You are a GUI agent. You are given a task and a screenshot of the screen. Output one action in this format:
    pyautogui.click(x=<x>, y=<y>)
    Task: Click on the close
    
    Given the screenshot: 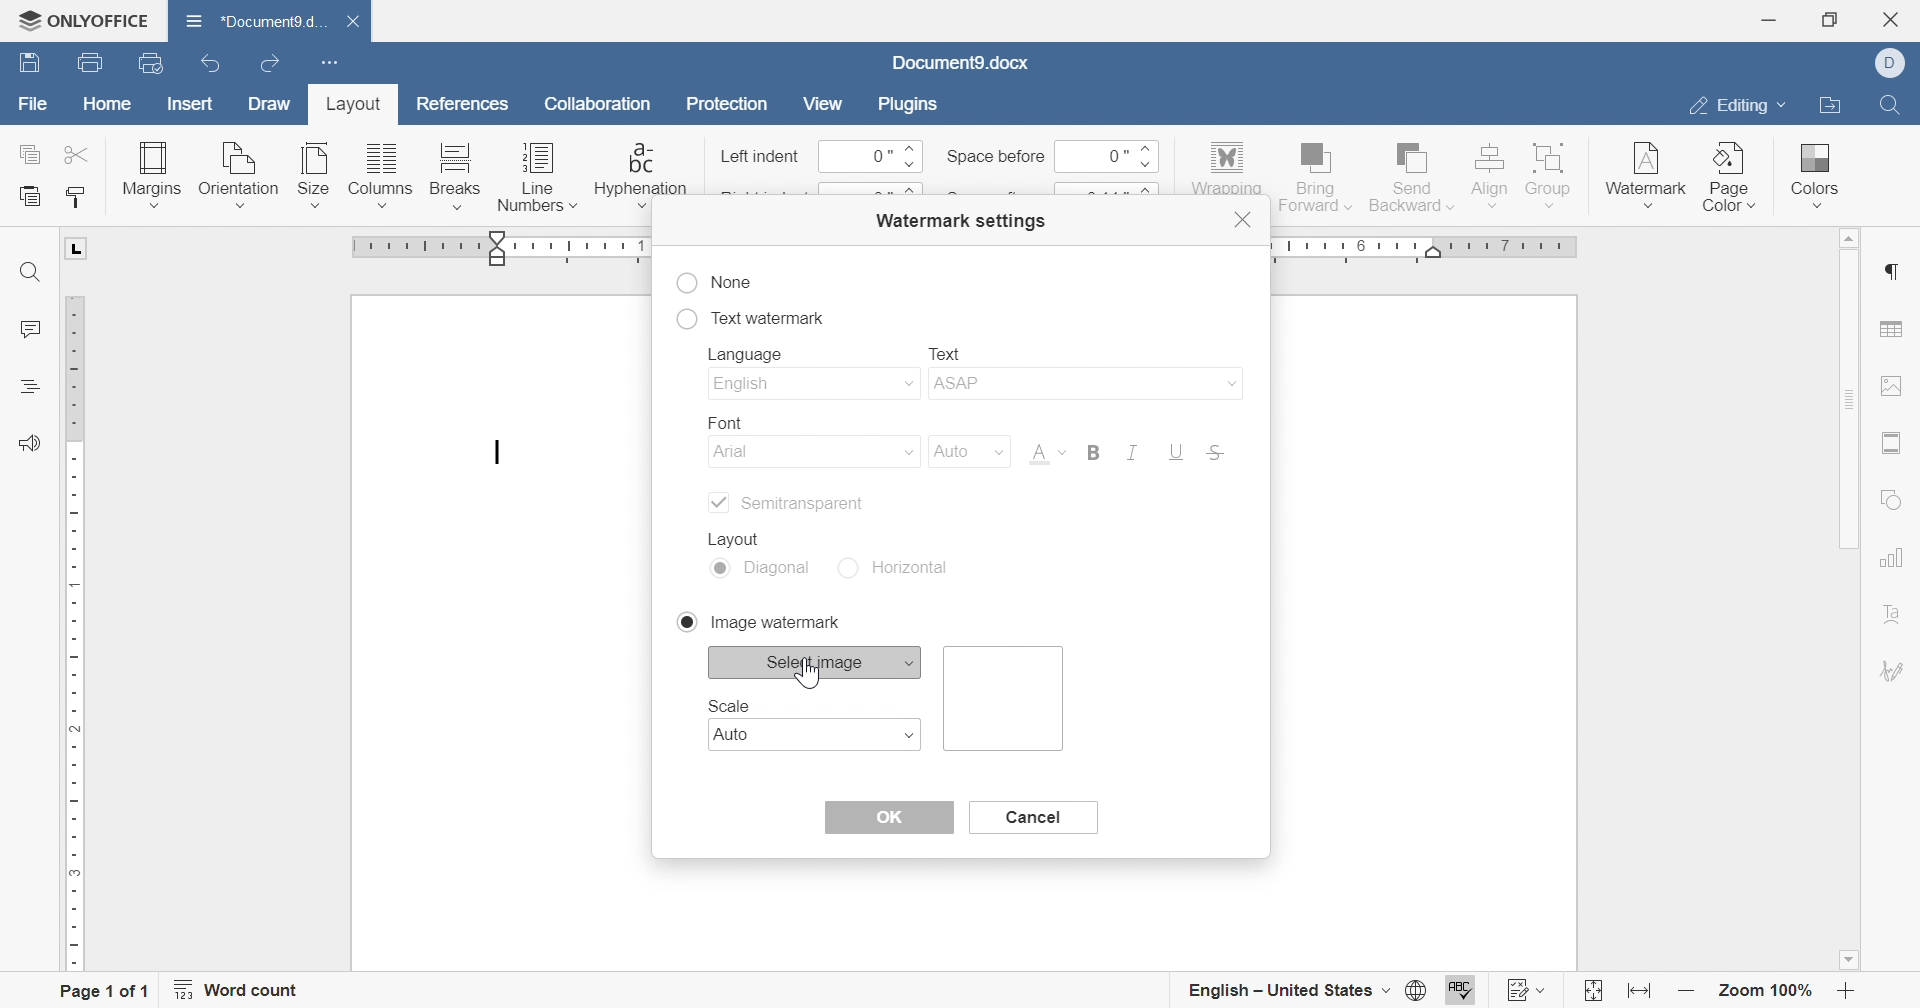 What is the action you would take?
    pyautogui.click(x=1897, y=19)
    